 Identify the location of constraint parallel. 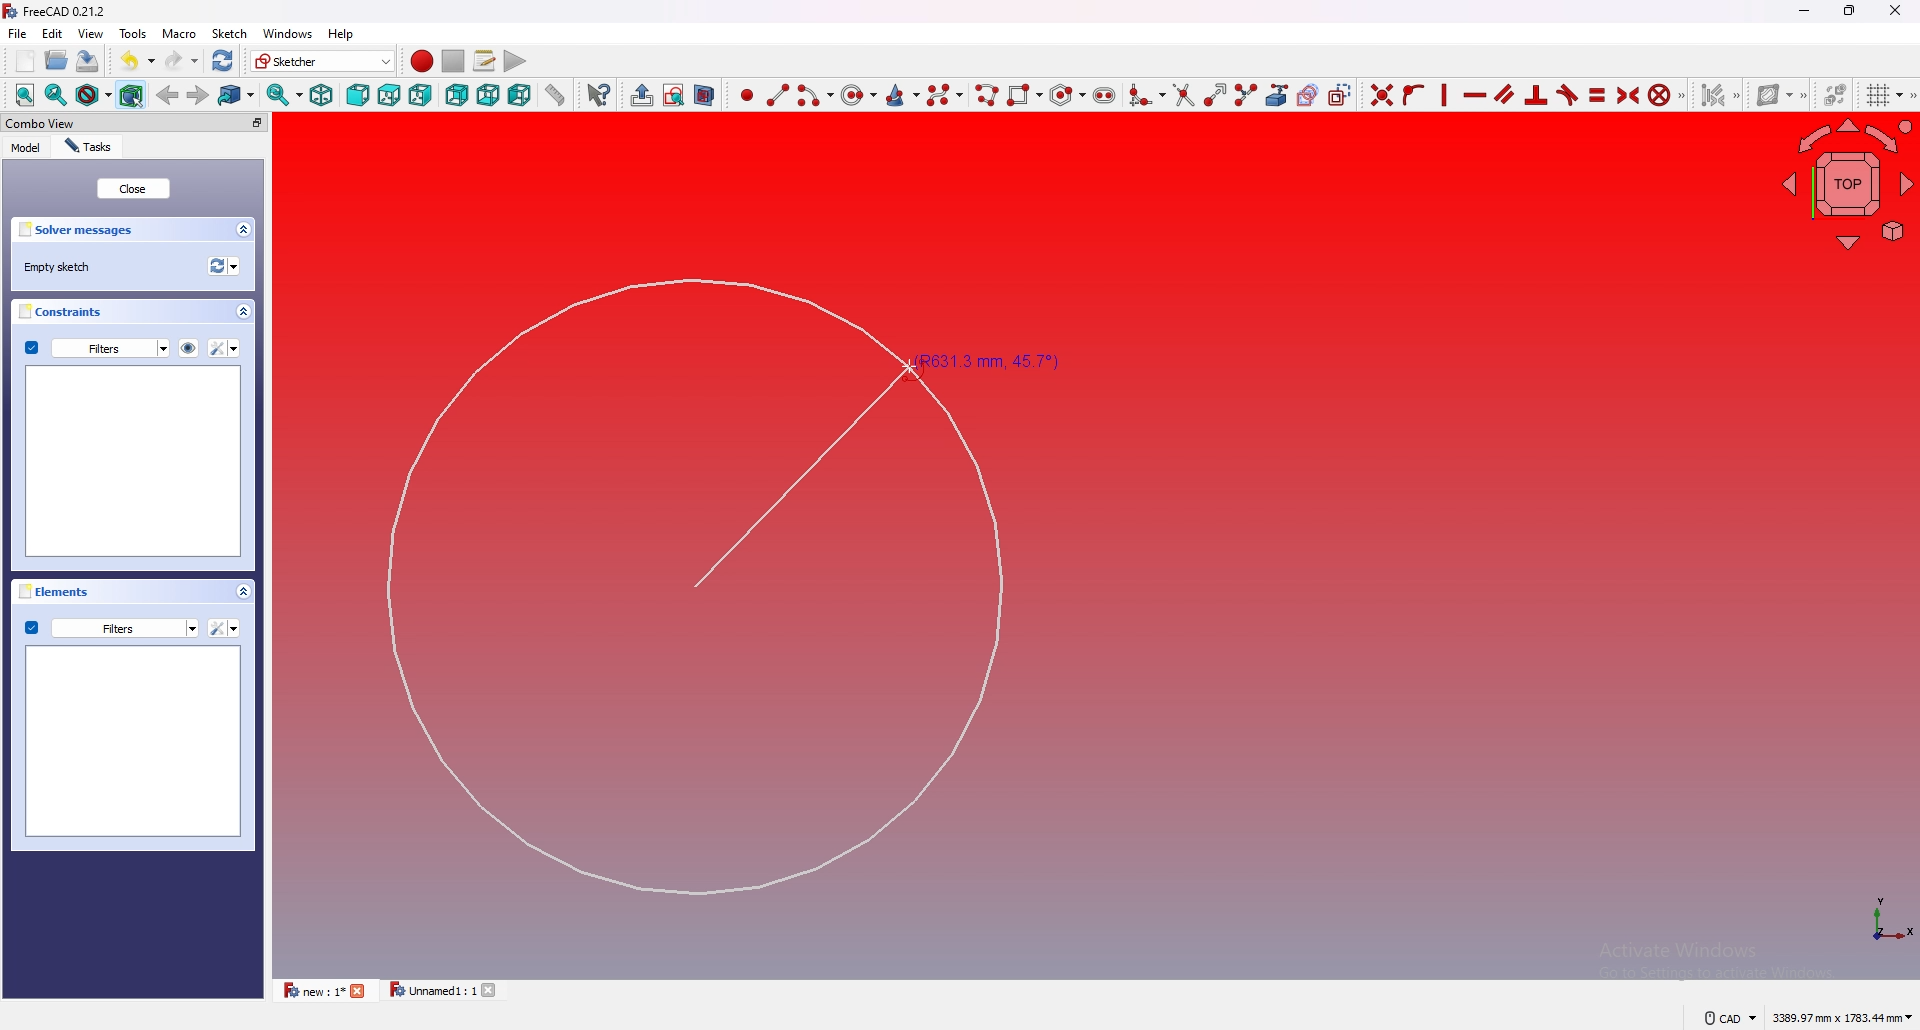
(1505, 93).